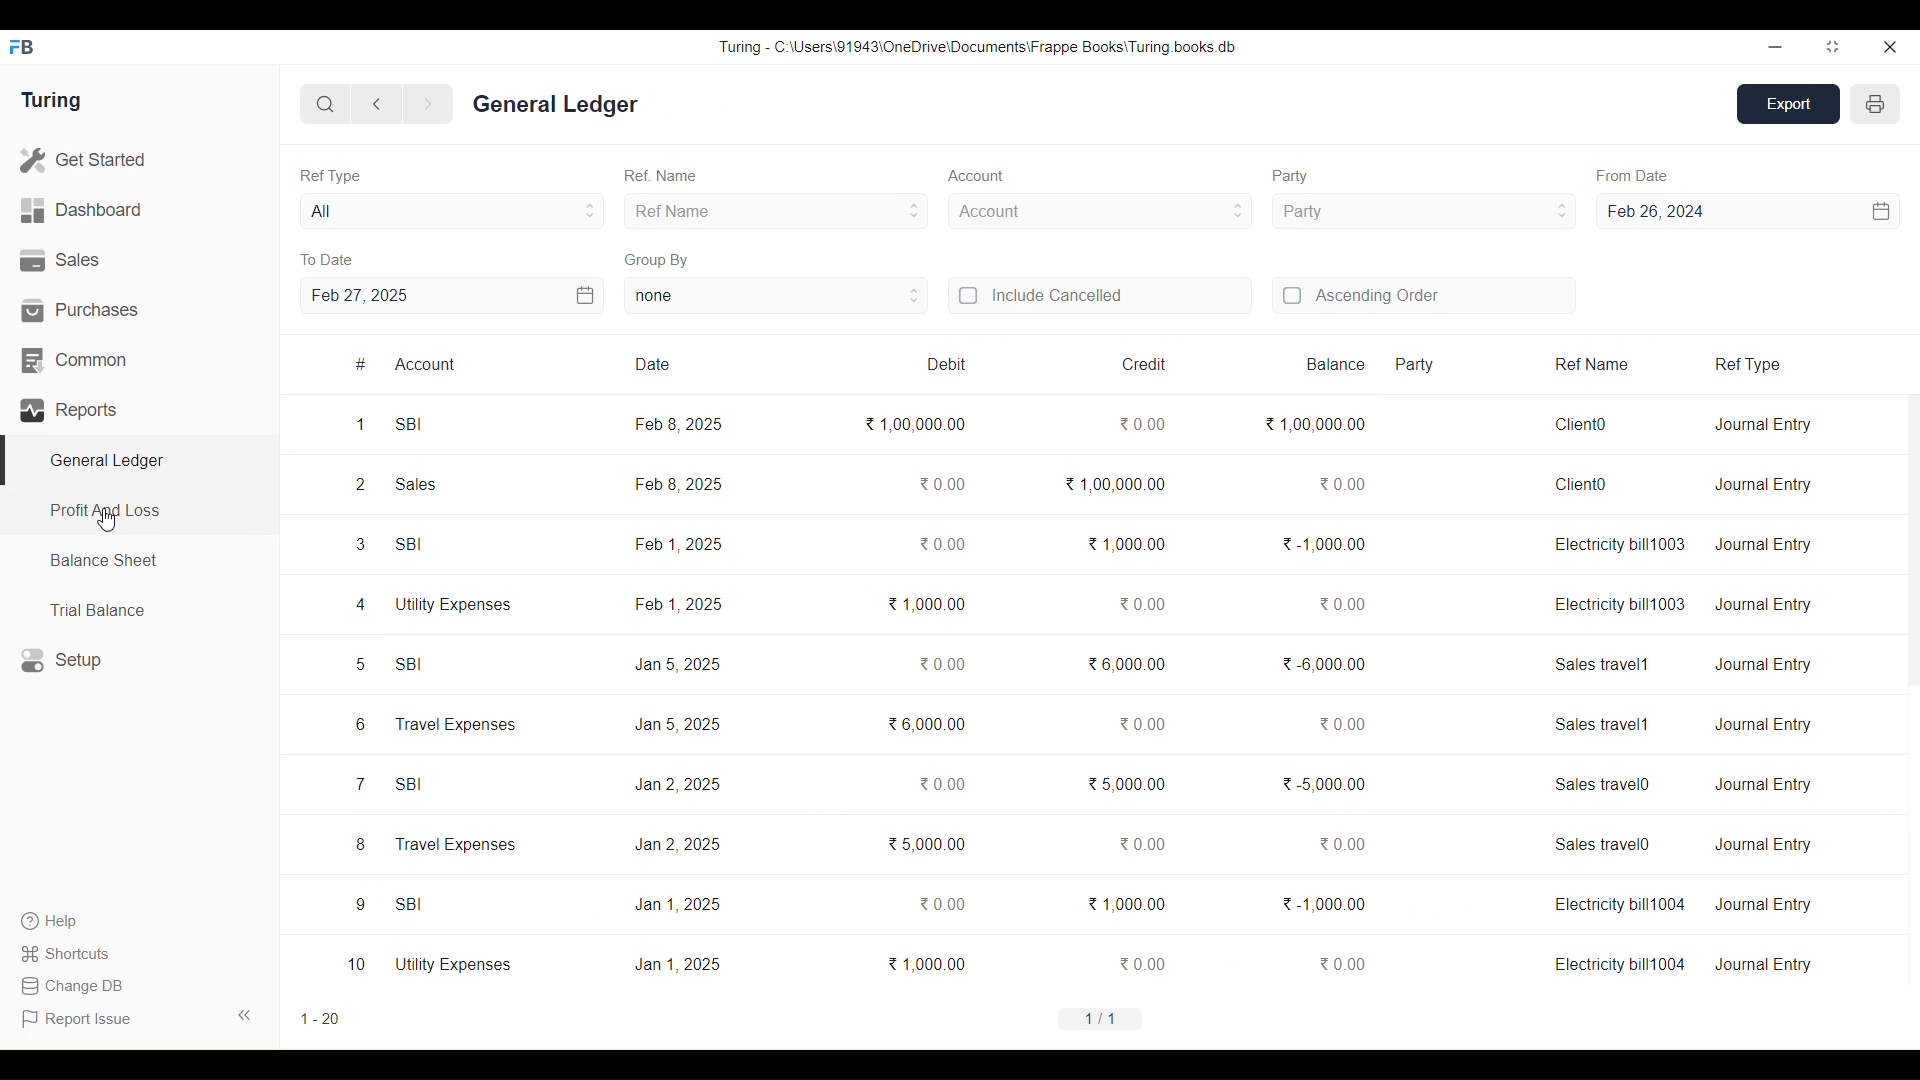 The height and width of the screenshot is (1080, 1920). I want to click on -5,000.00, so click(1325, 783).